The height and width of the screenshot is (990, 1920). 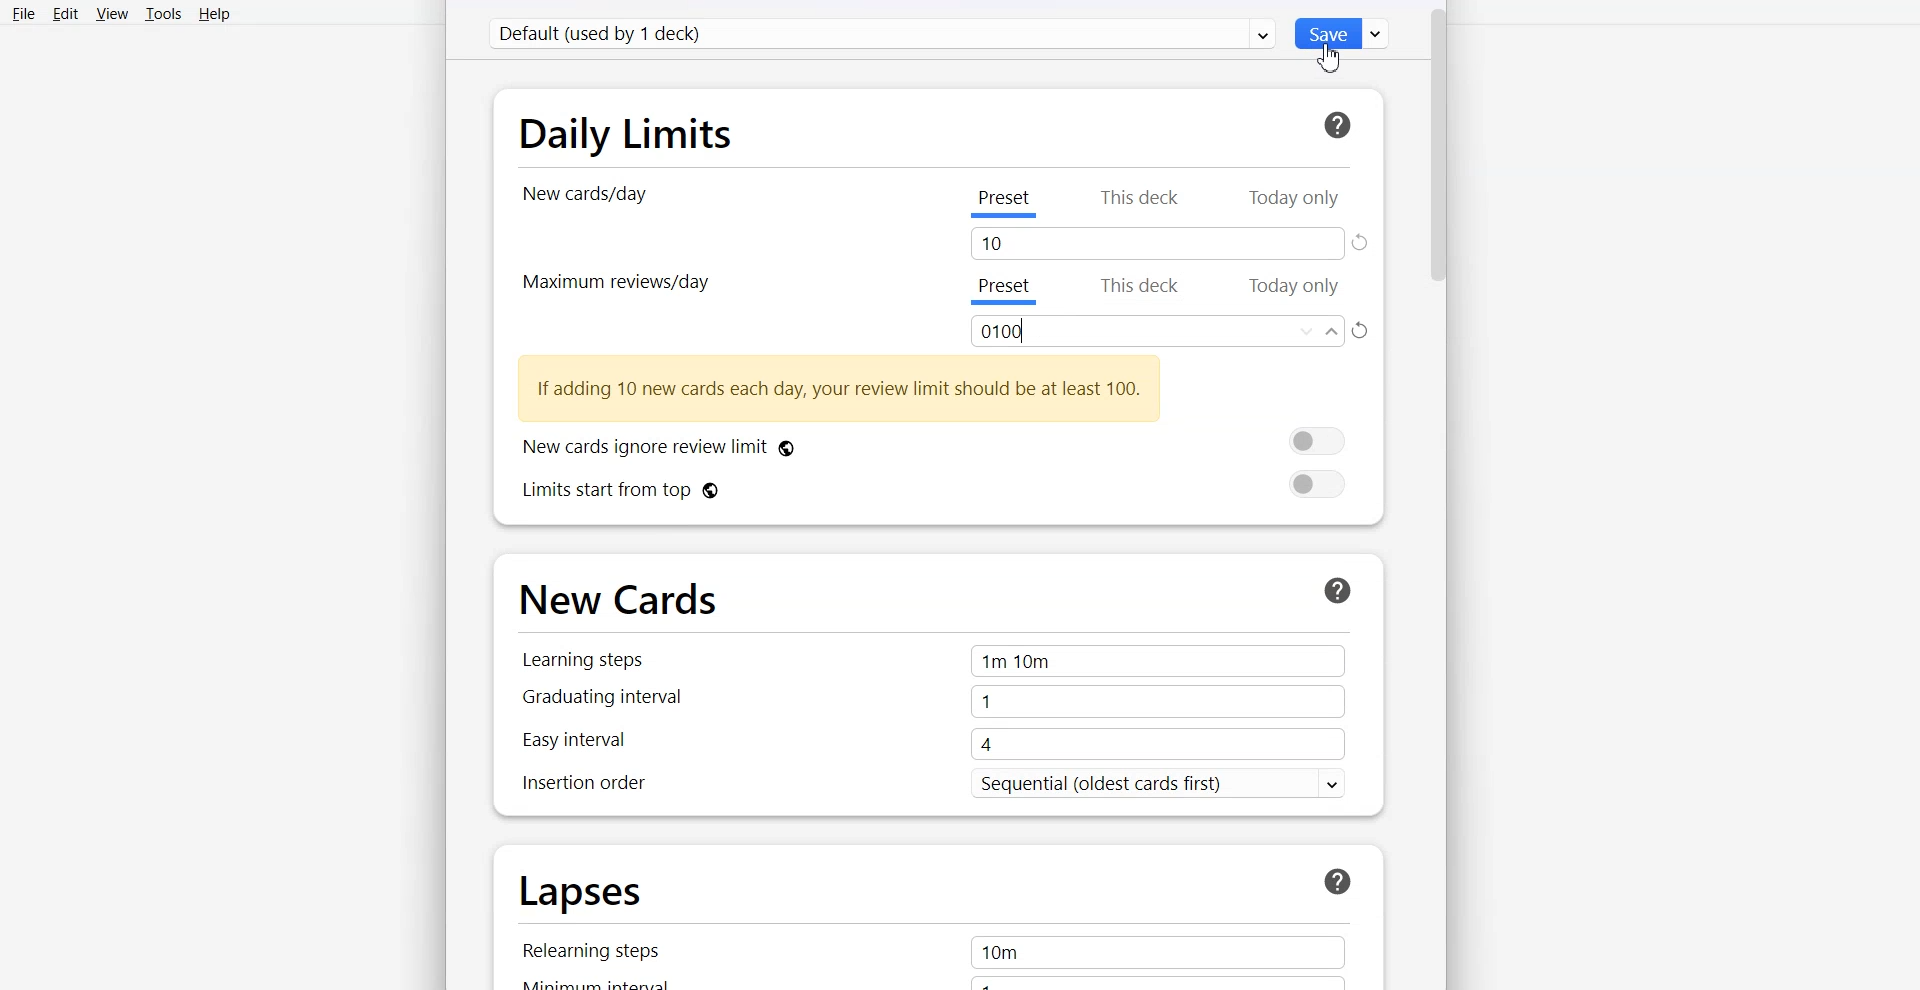 What do you see at coordinates (884, 34) in the screenshot?
I see `Default` at bounding box center [884, 34].